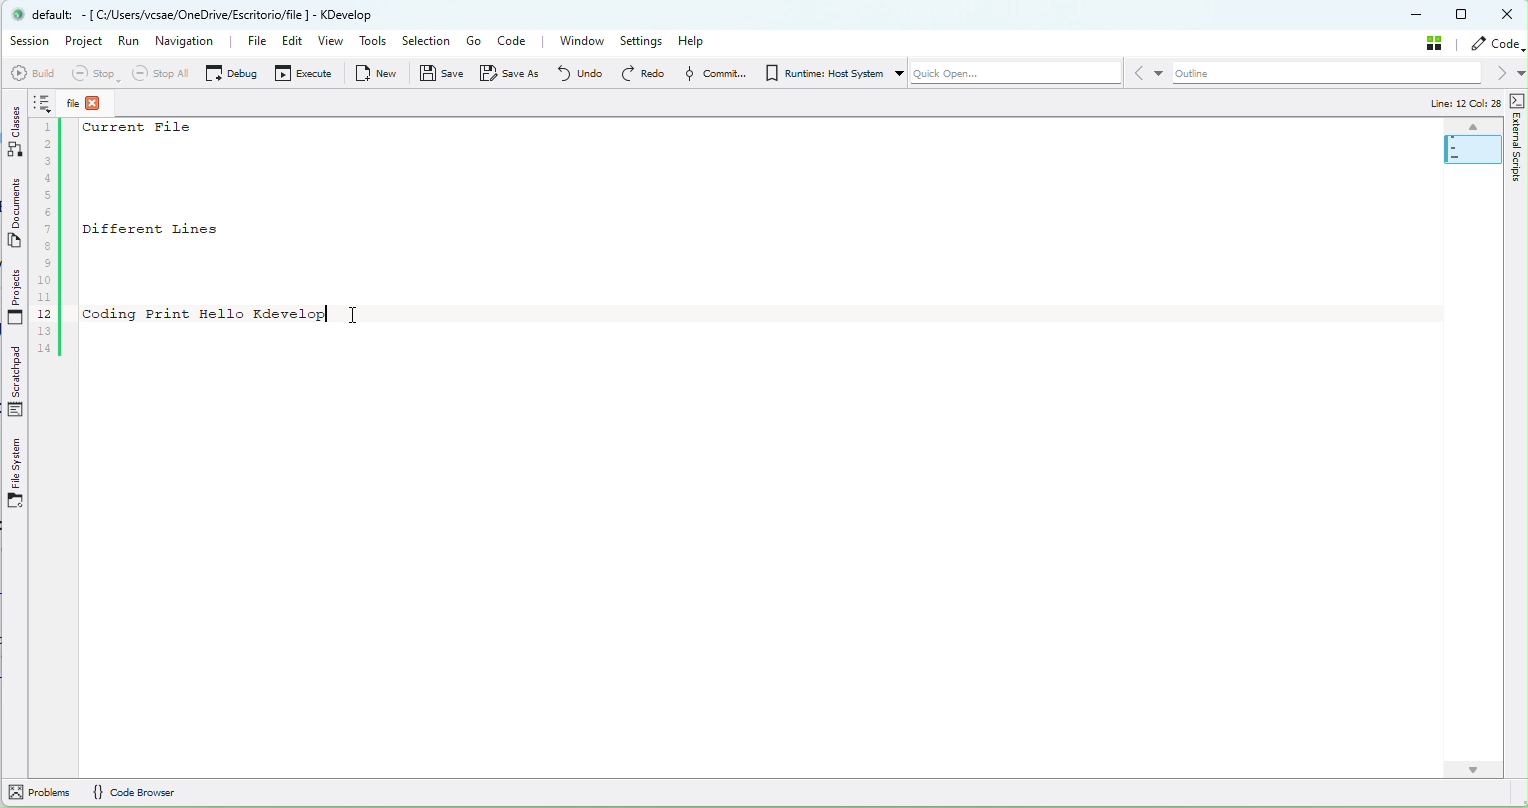 This screenshot has height=808, width=1528. Describe the element at coordinates (333, 308) in the screenshot. I see `Text Cursor` at that location.